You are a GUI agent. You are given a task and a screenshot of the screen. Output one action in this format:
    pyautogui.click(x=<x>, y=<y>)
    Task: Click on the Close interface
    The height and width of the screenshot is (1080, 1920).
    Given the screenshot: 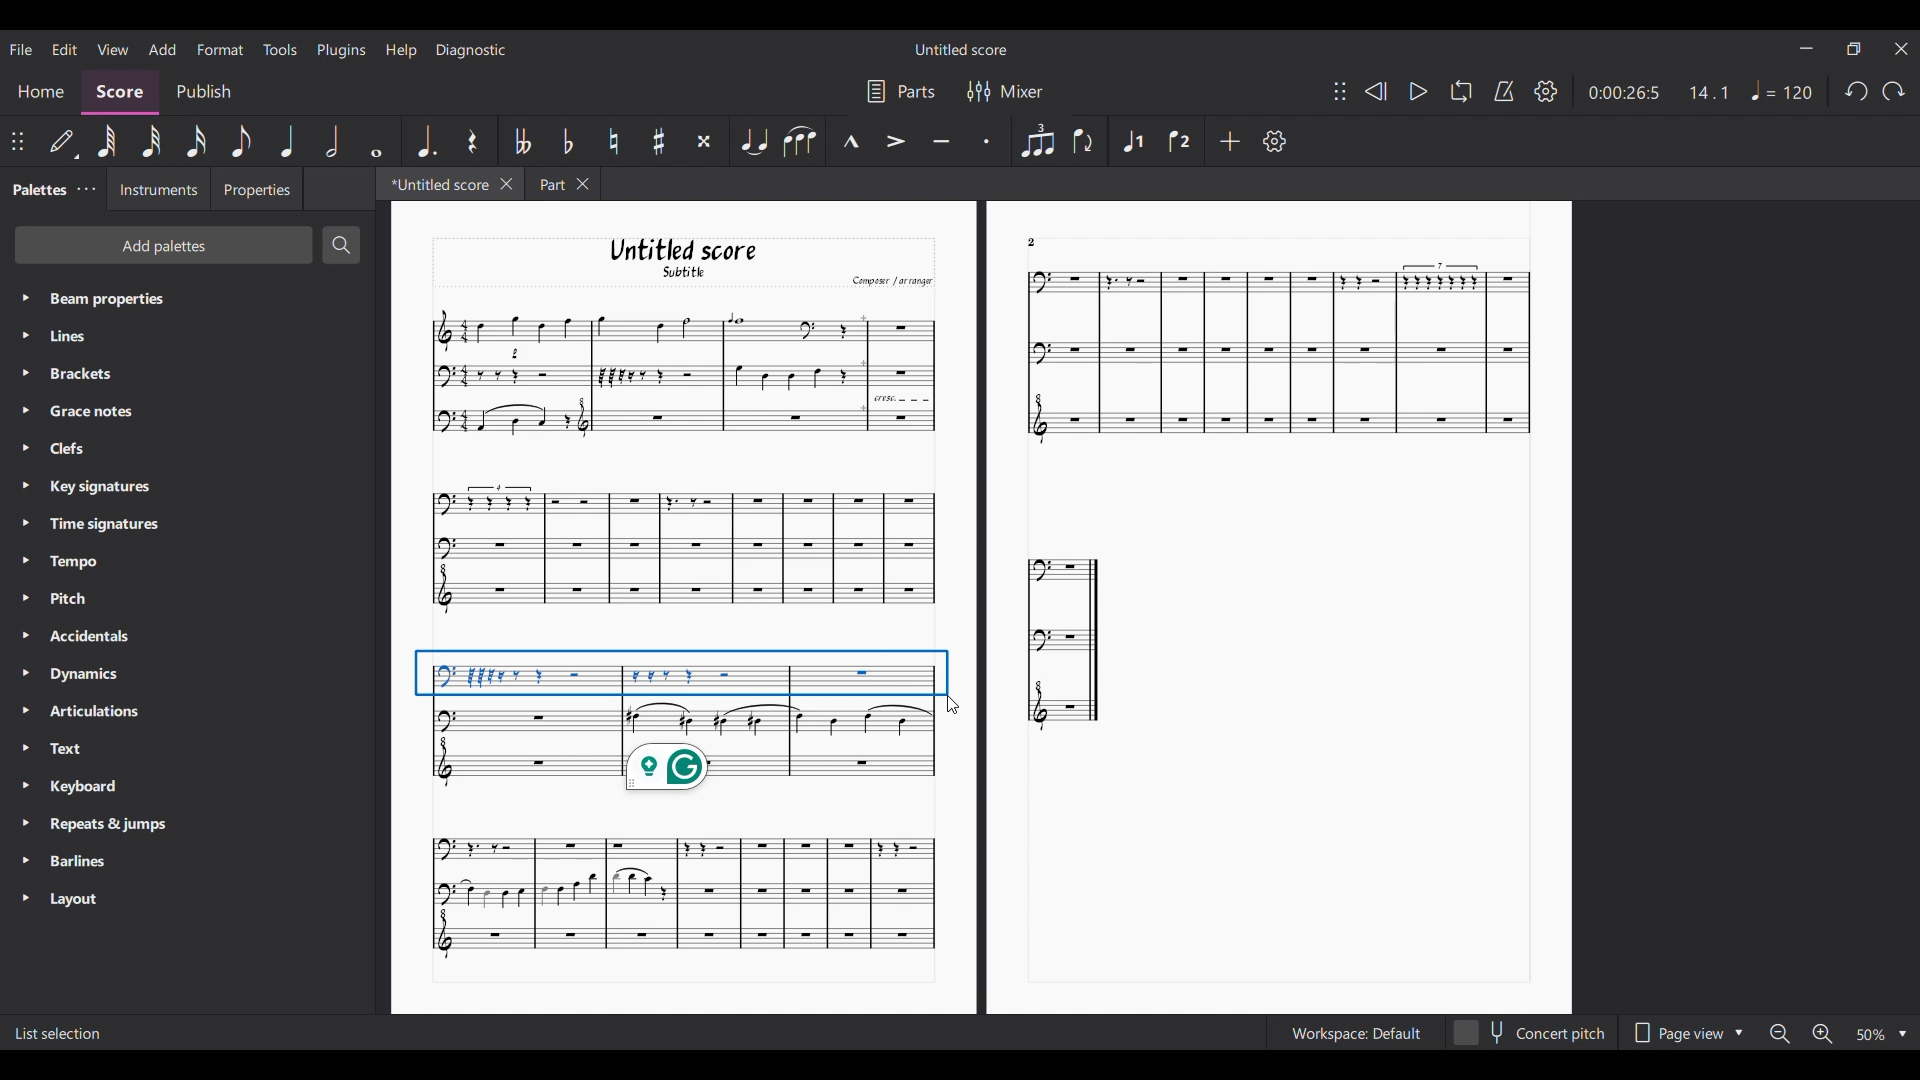 What is the action you would take?
    pyautogui.click(x=1901, y=49)
    